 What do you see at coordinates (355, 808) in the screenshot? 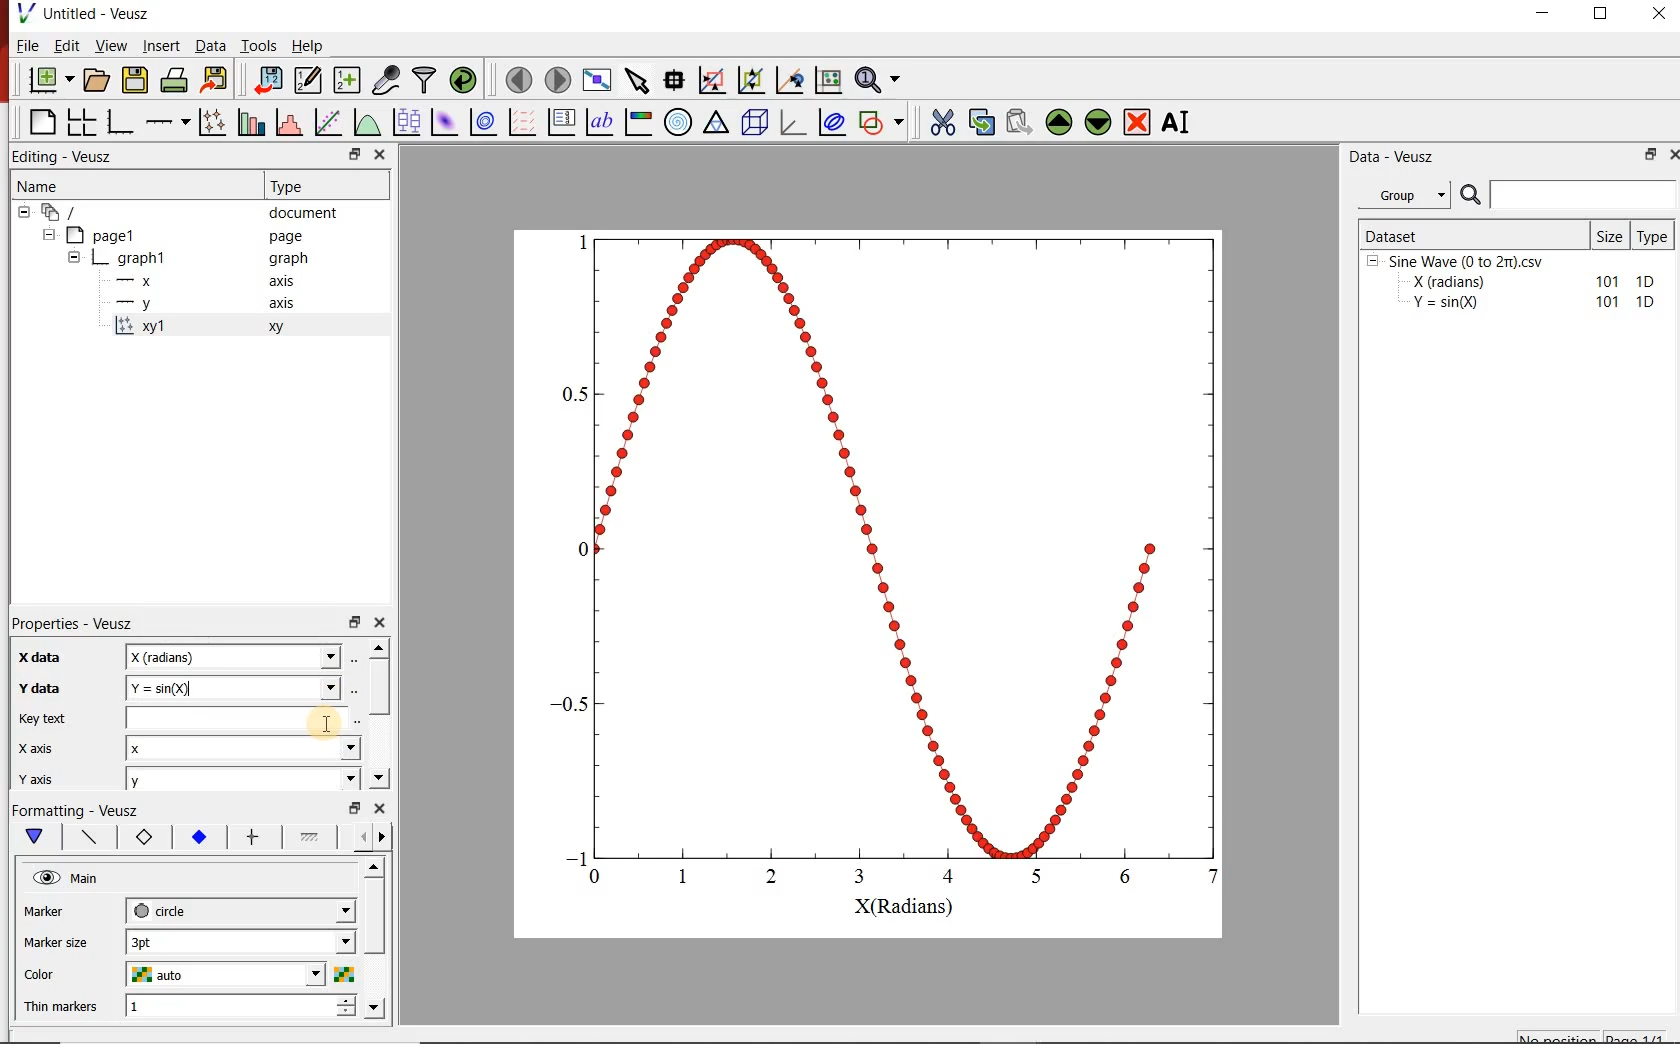
I see `Min/Max` at bounding box center [355, 808].